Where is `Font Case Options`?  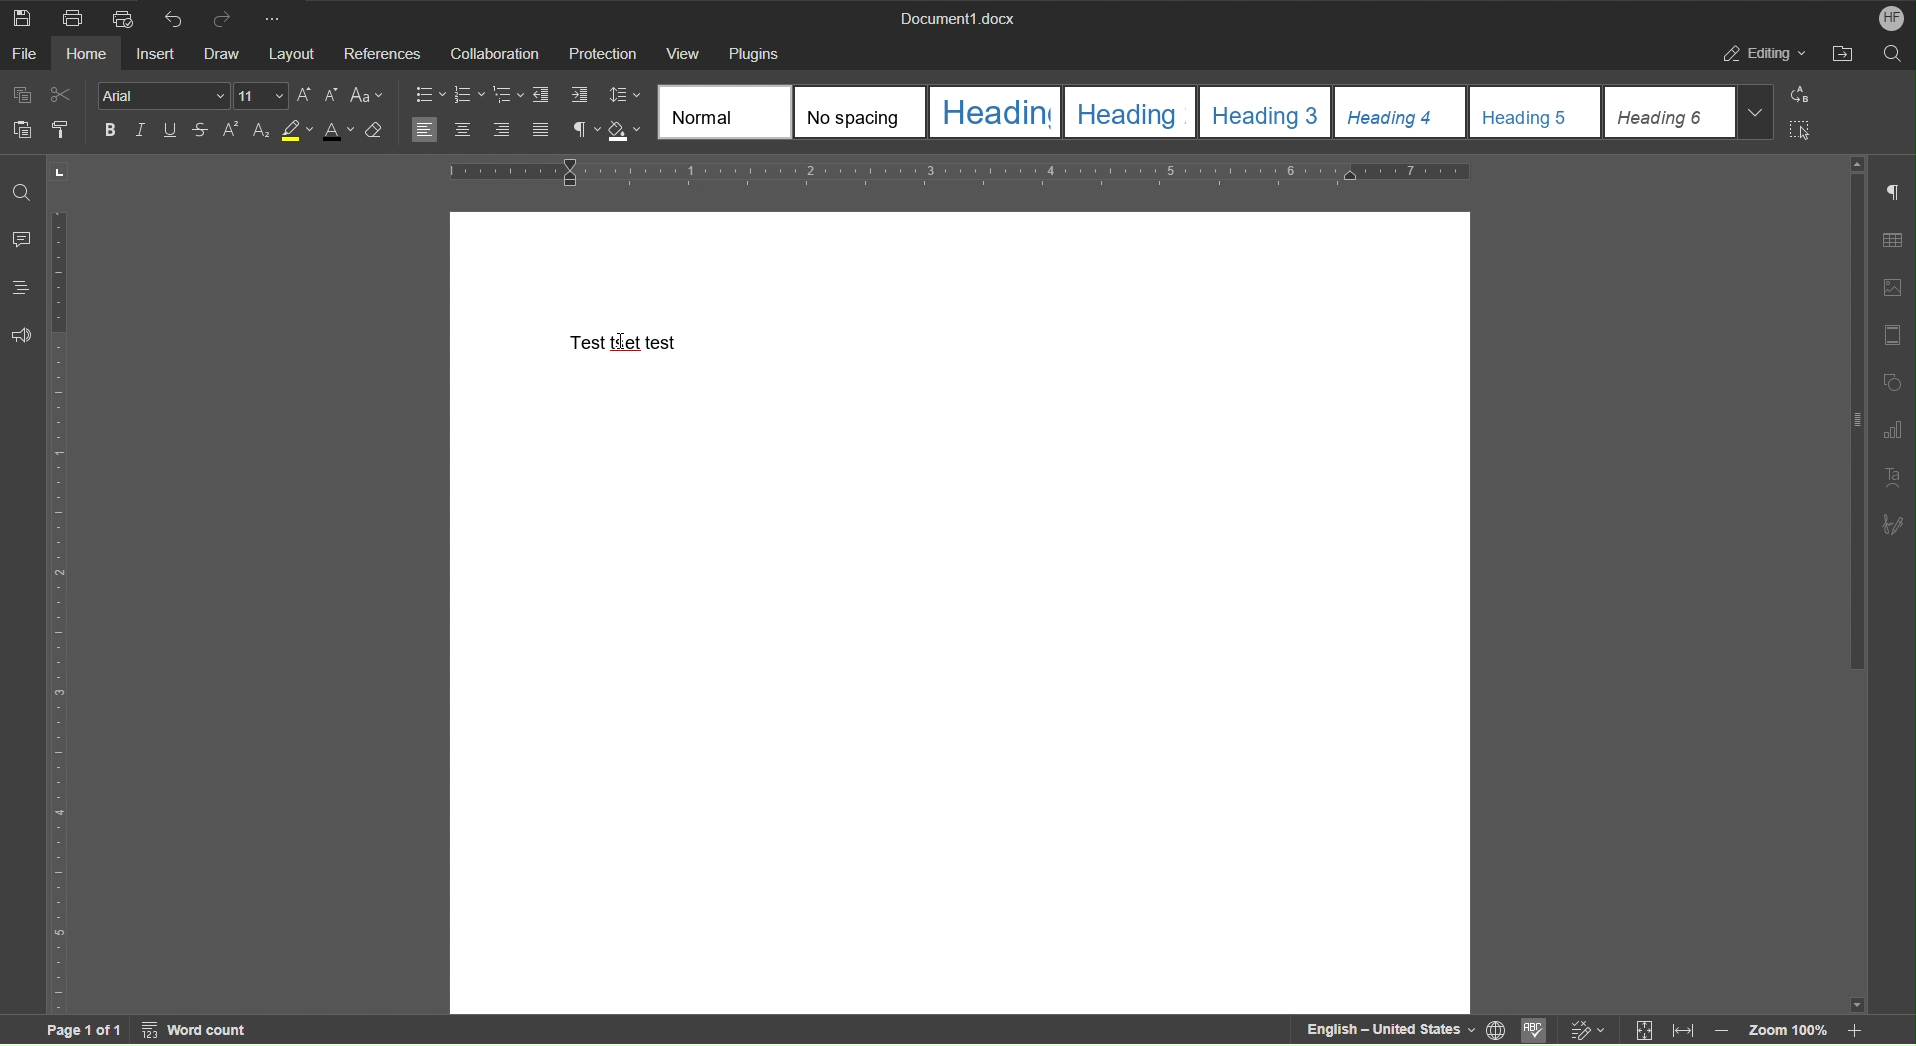 Font Case Options is located at coordinates (367, 96).